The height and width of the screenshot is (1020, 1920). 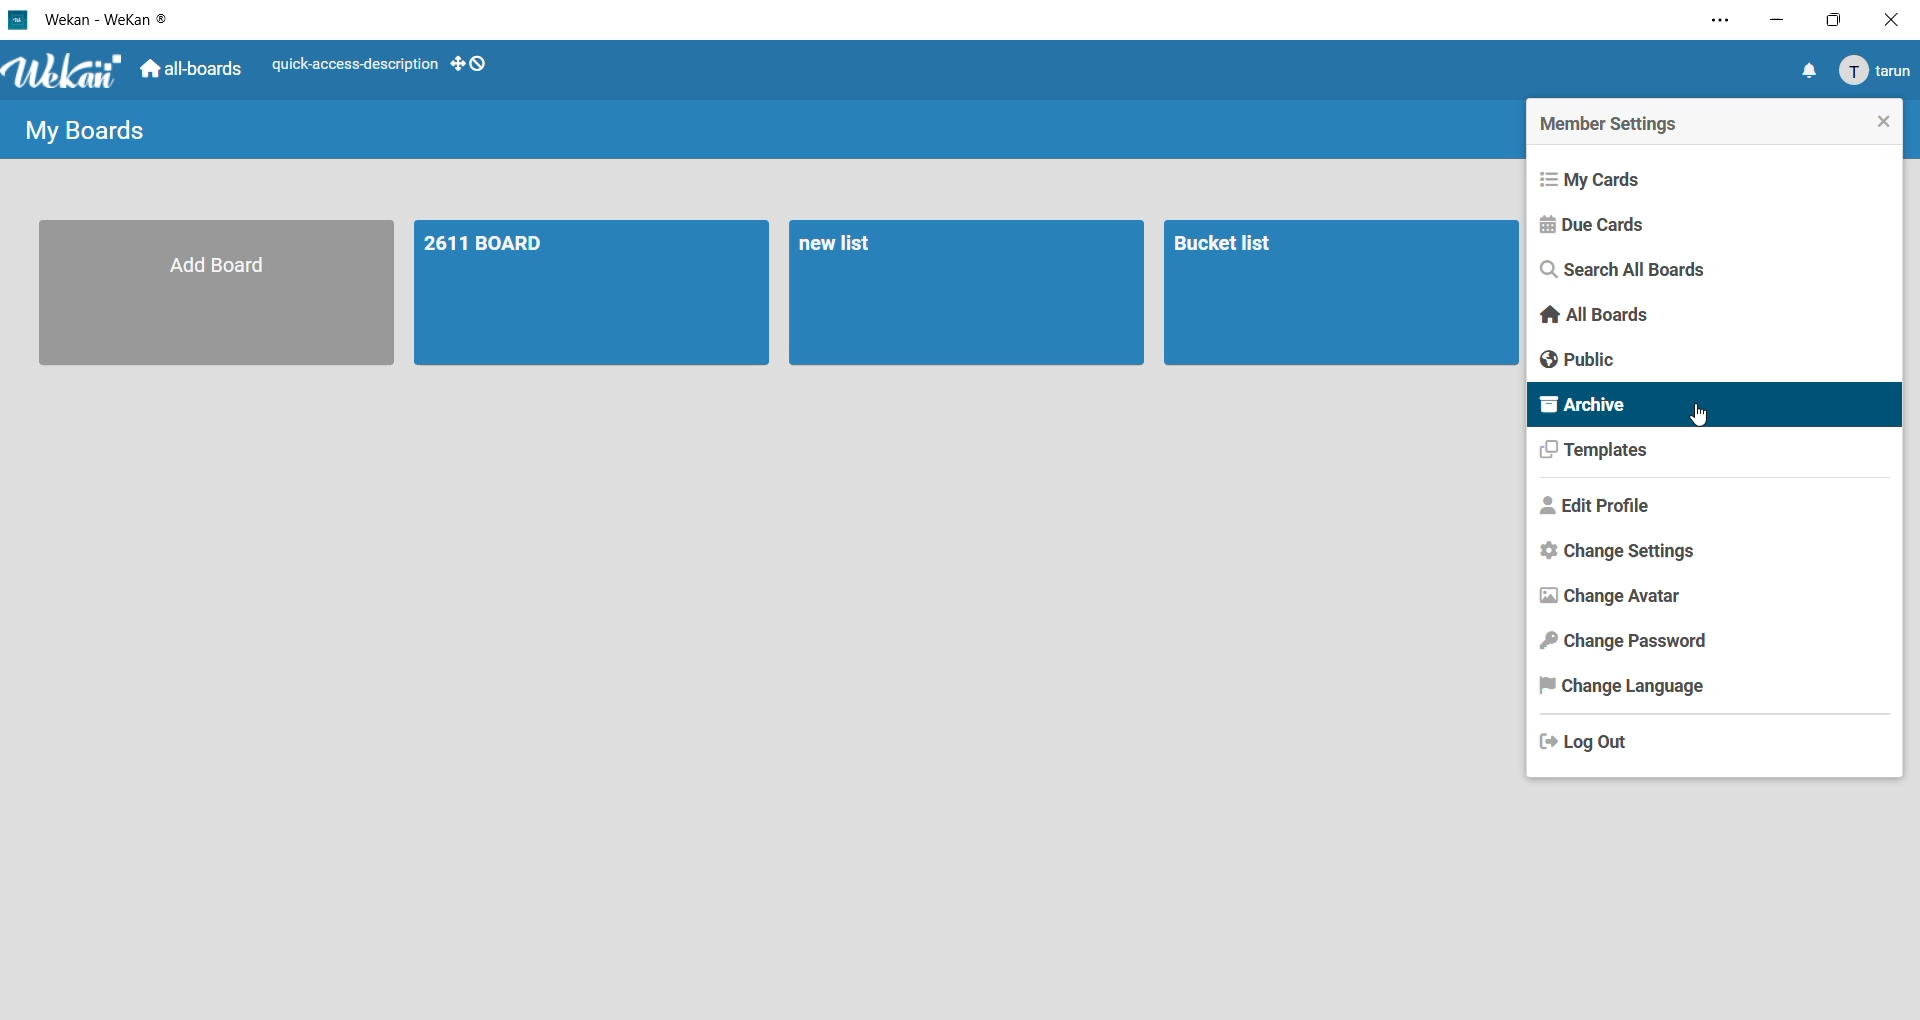 What do you see at coordinates (1881, 123) in the screenshot?
I see `close` at bounding box center [1881, 123].